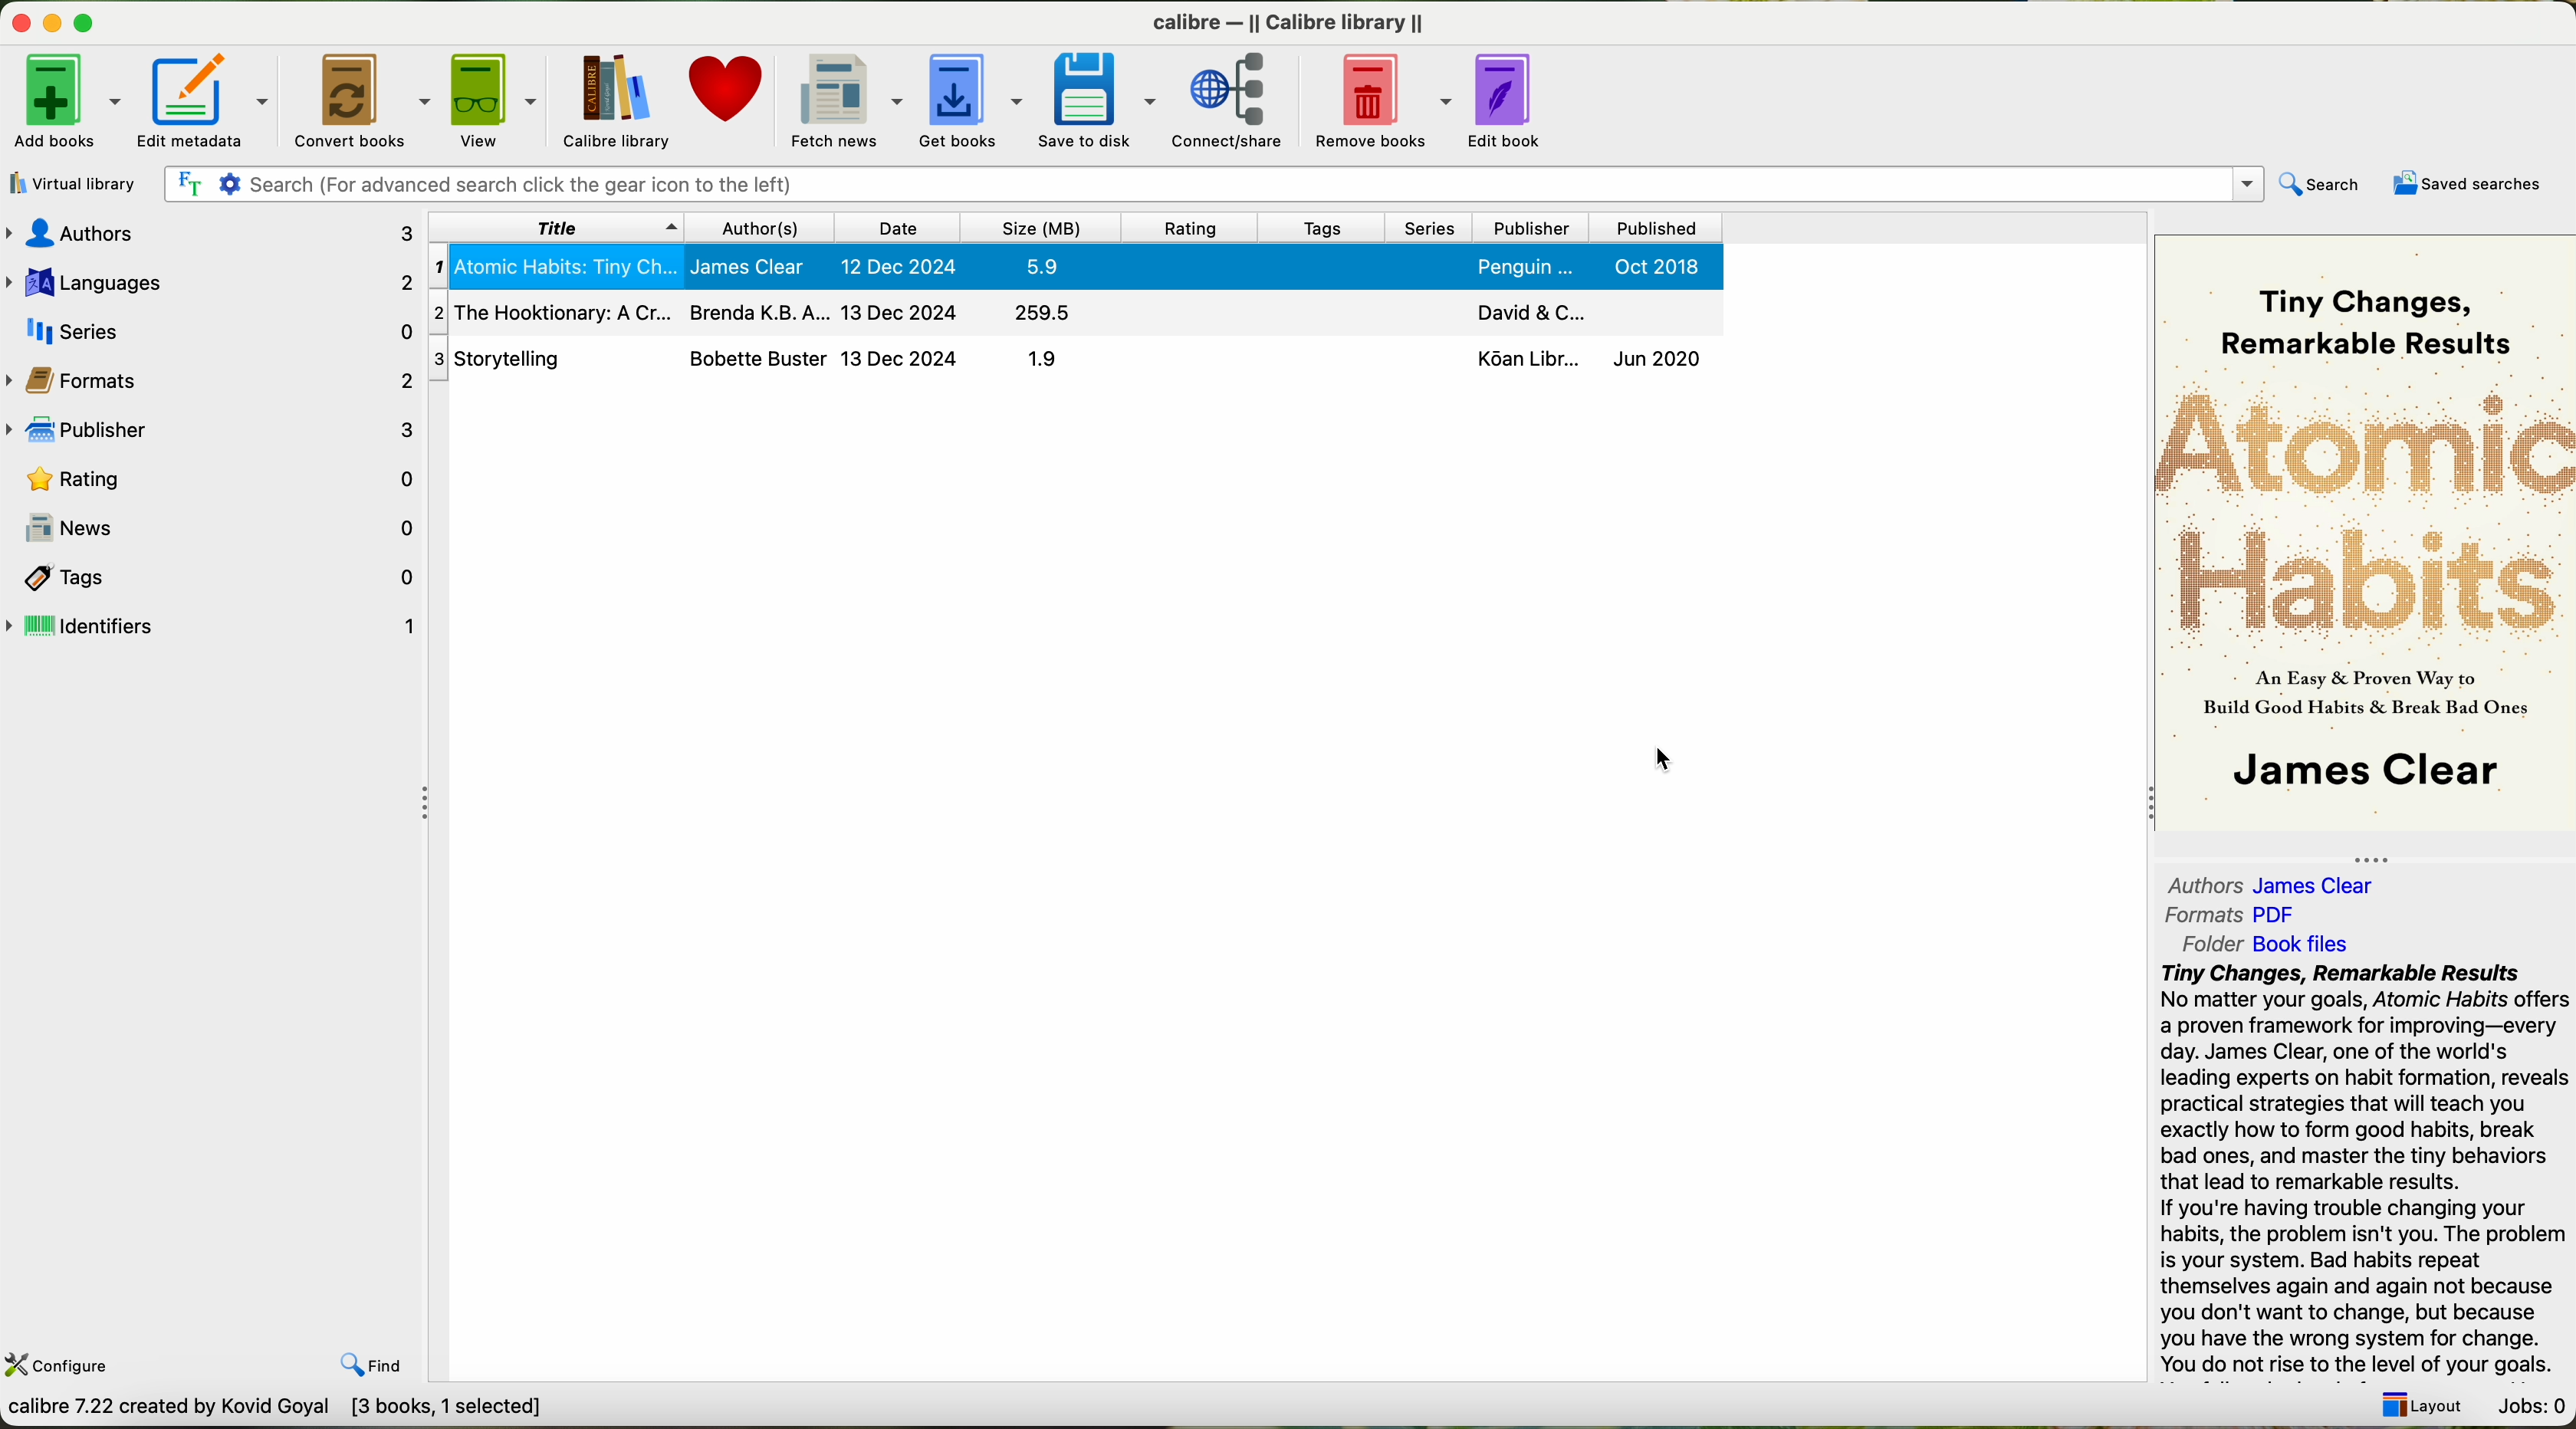  What do you see at coordinates (617, 98) in the screenshot?
I see `Caliber Library` at bounding box center [617, 98].